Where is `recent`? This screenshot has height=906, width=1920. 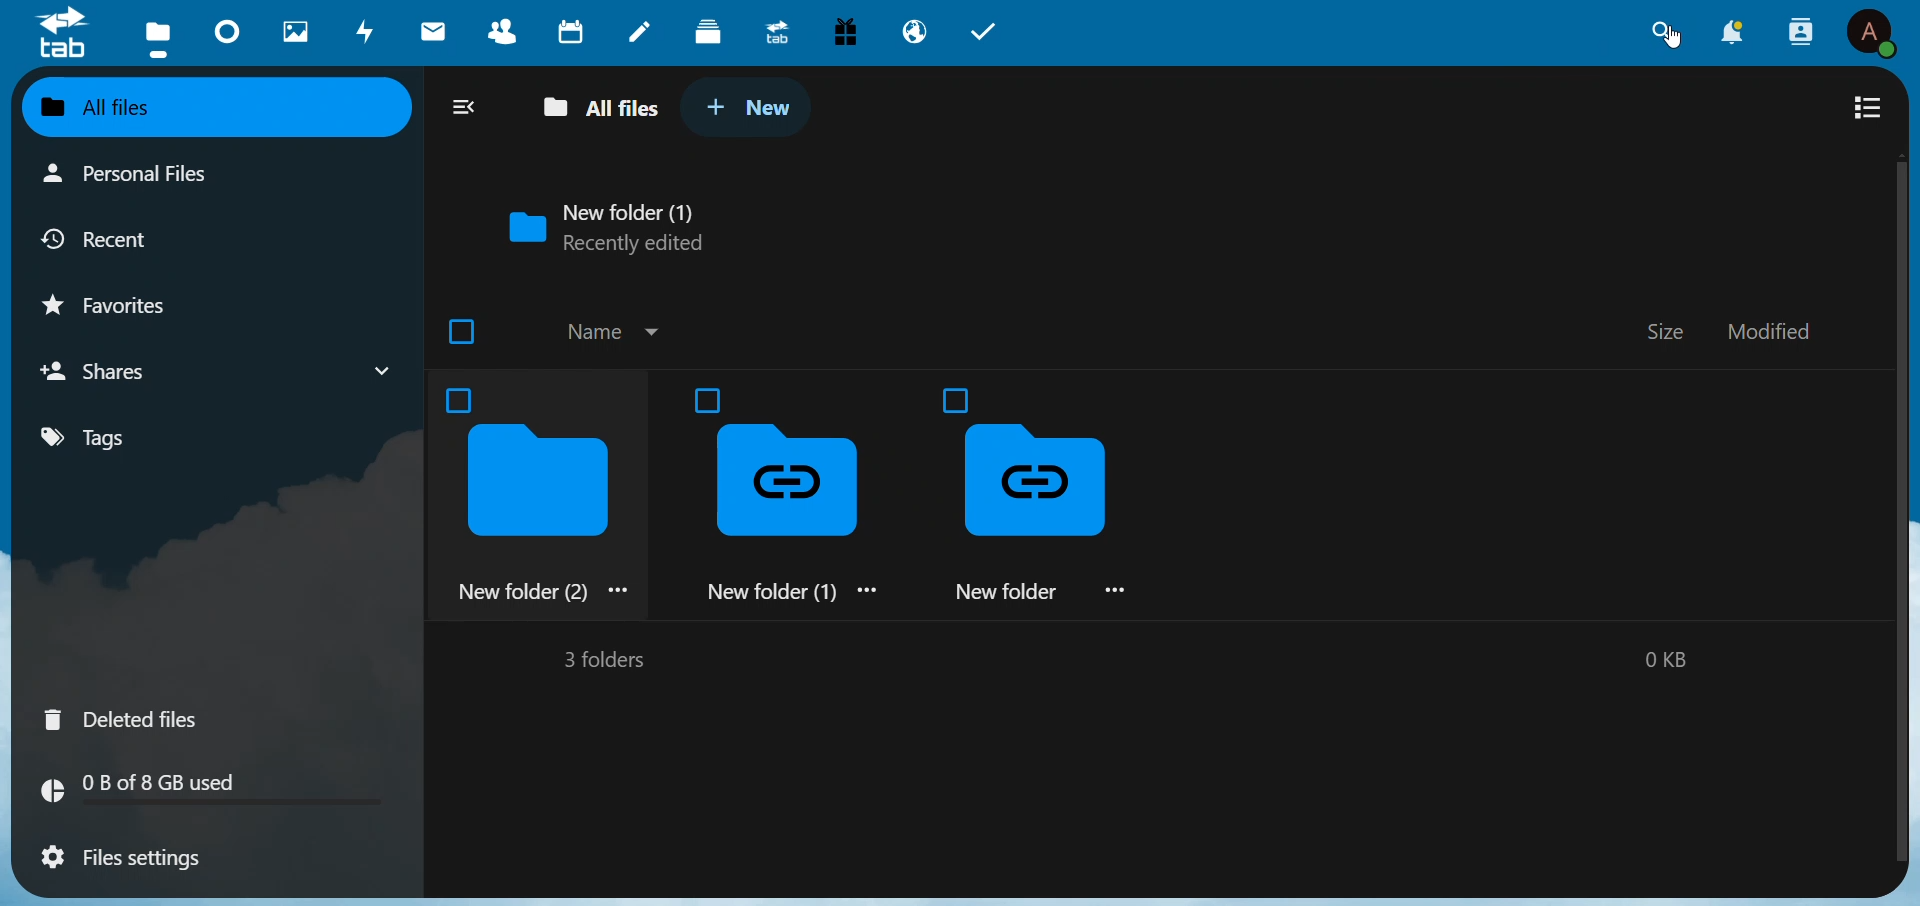 recent is located at coordinates (112, 238).